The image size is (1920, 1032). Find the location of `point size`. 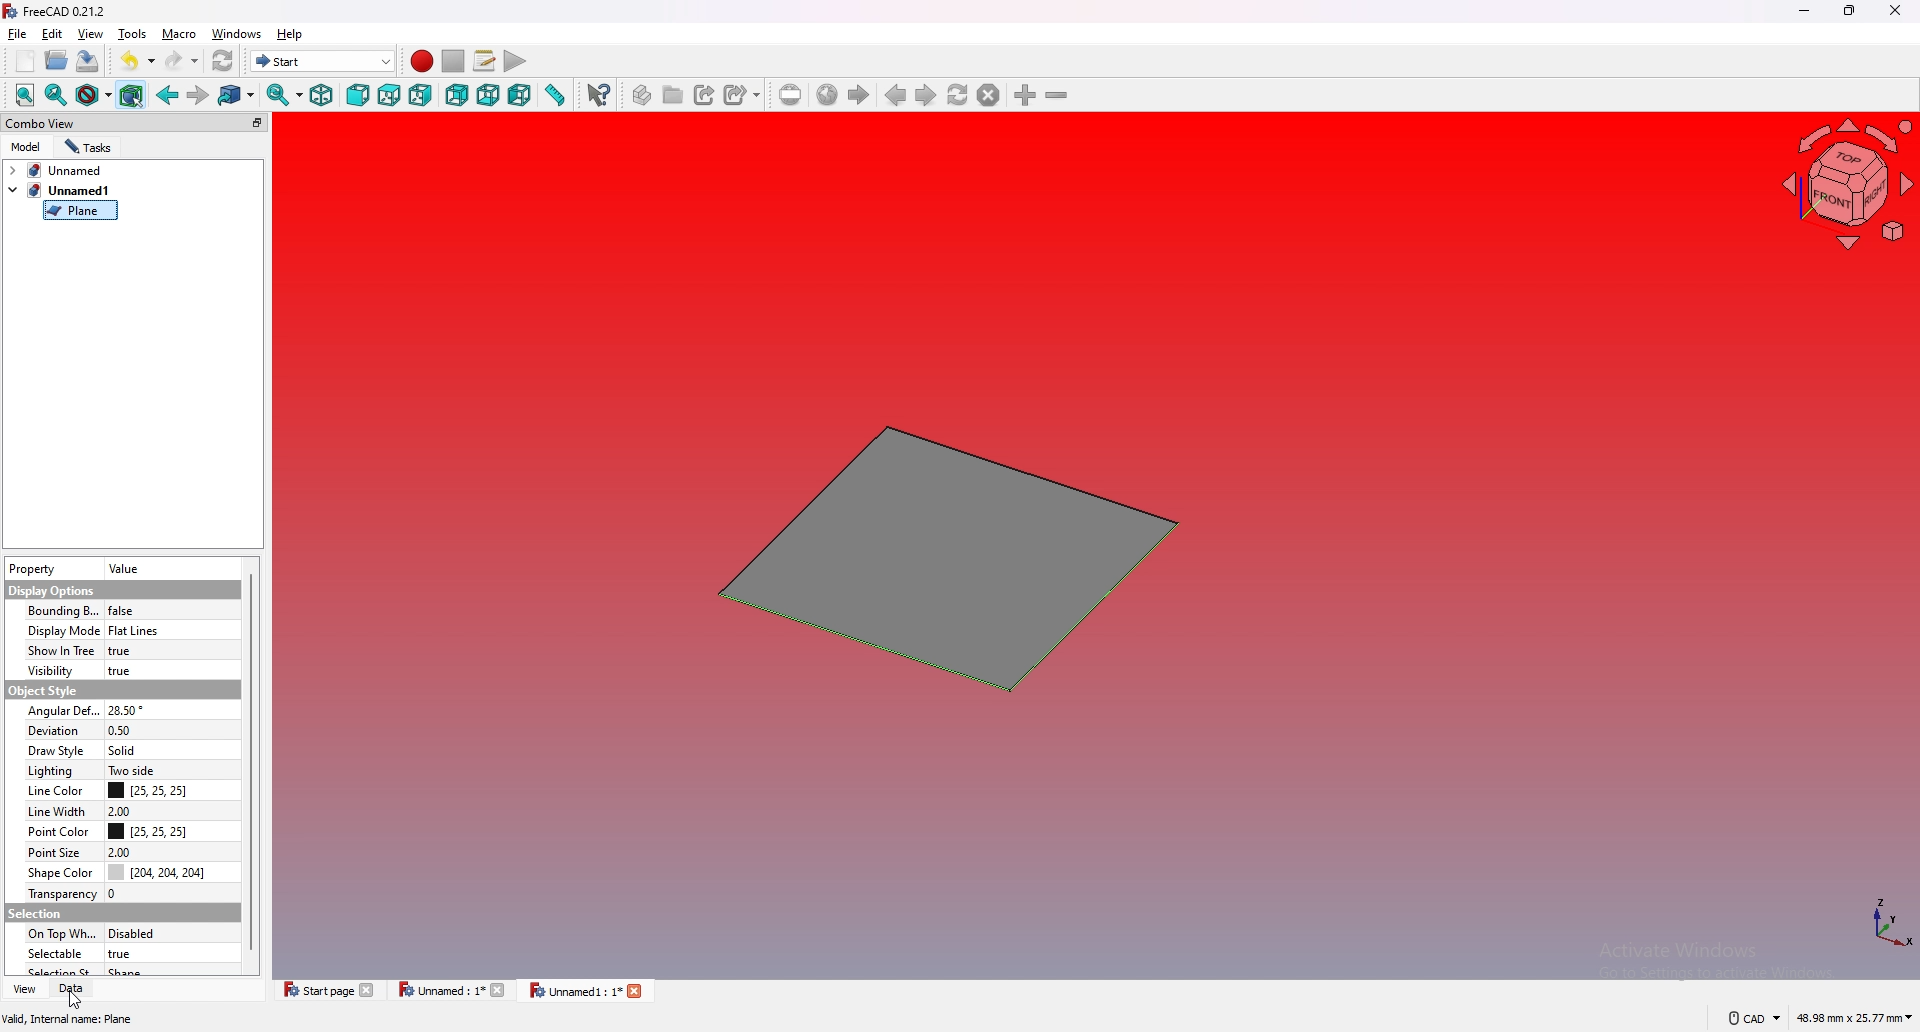

point size is located at coordinates (57, 852).